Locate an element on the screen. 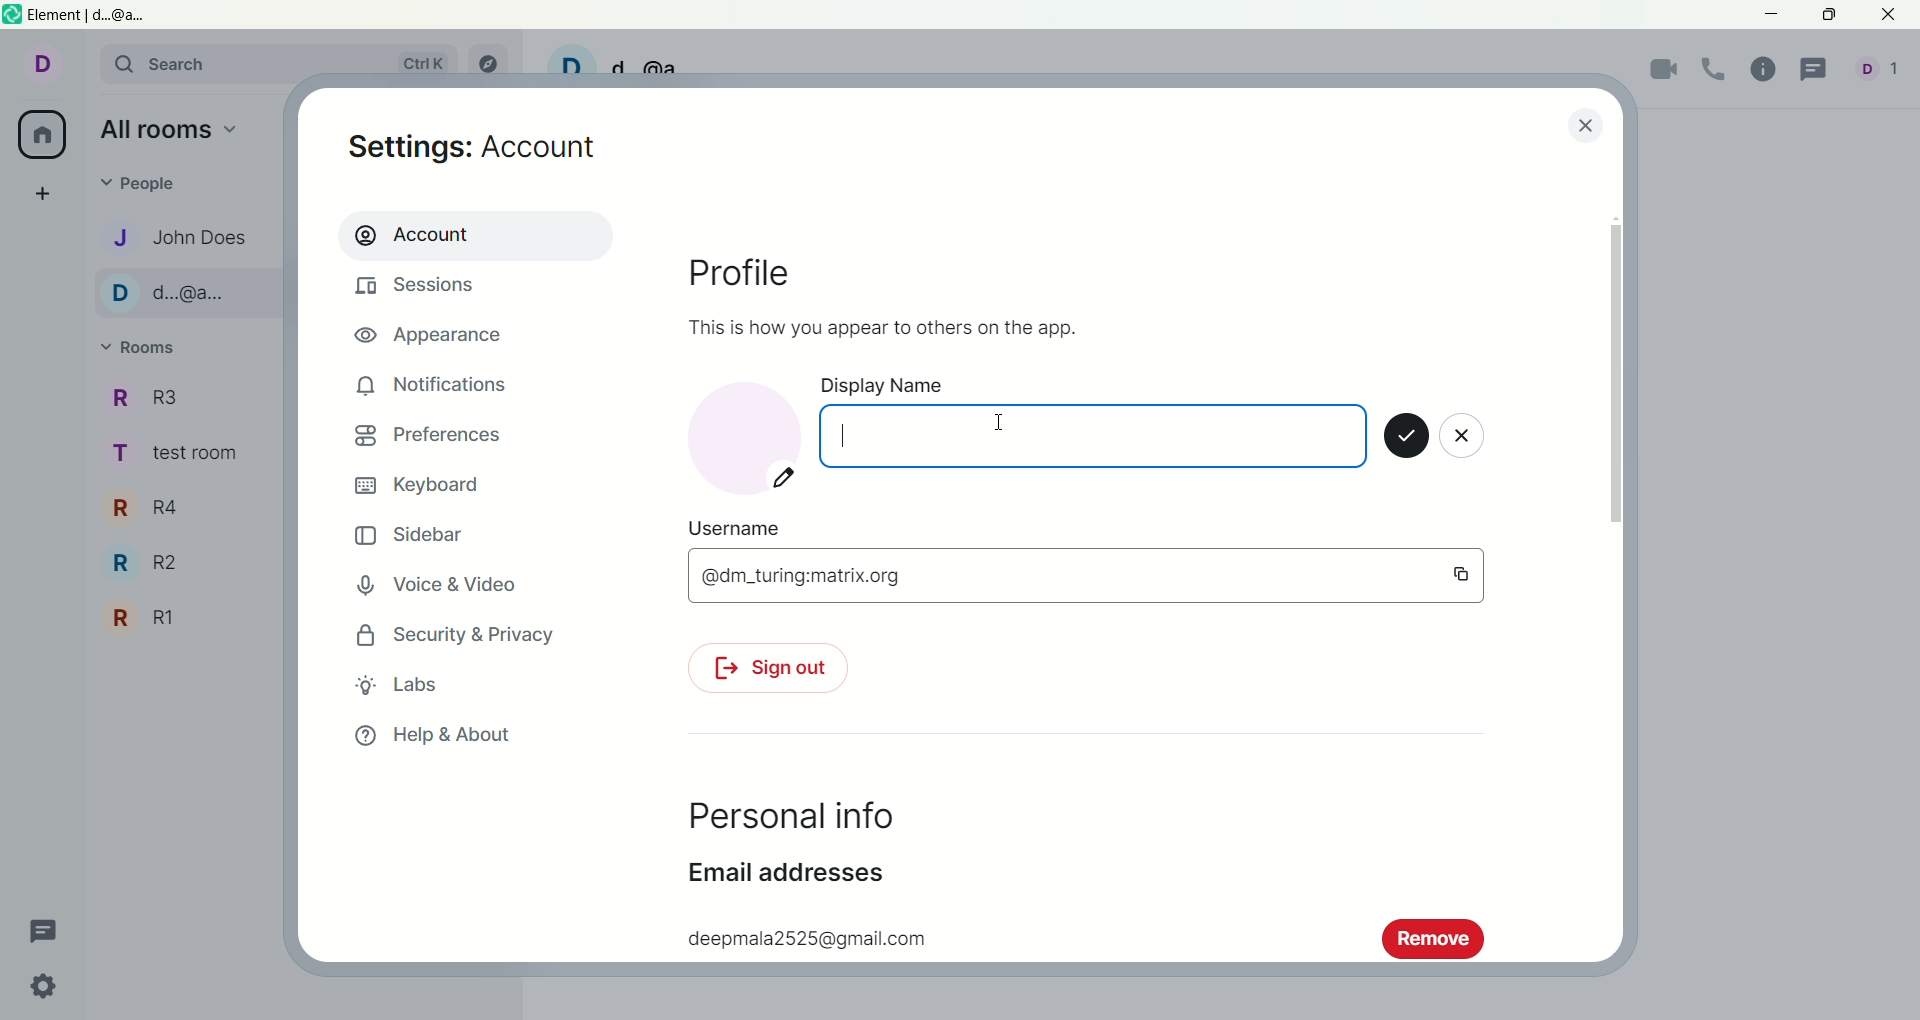 This screenshot has width=1920, height=1020. labs is located at coordinates (399, 684).